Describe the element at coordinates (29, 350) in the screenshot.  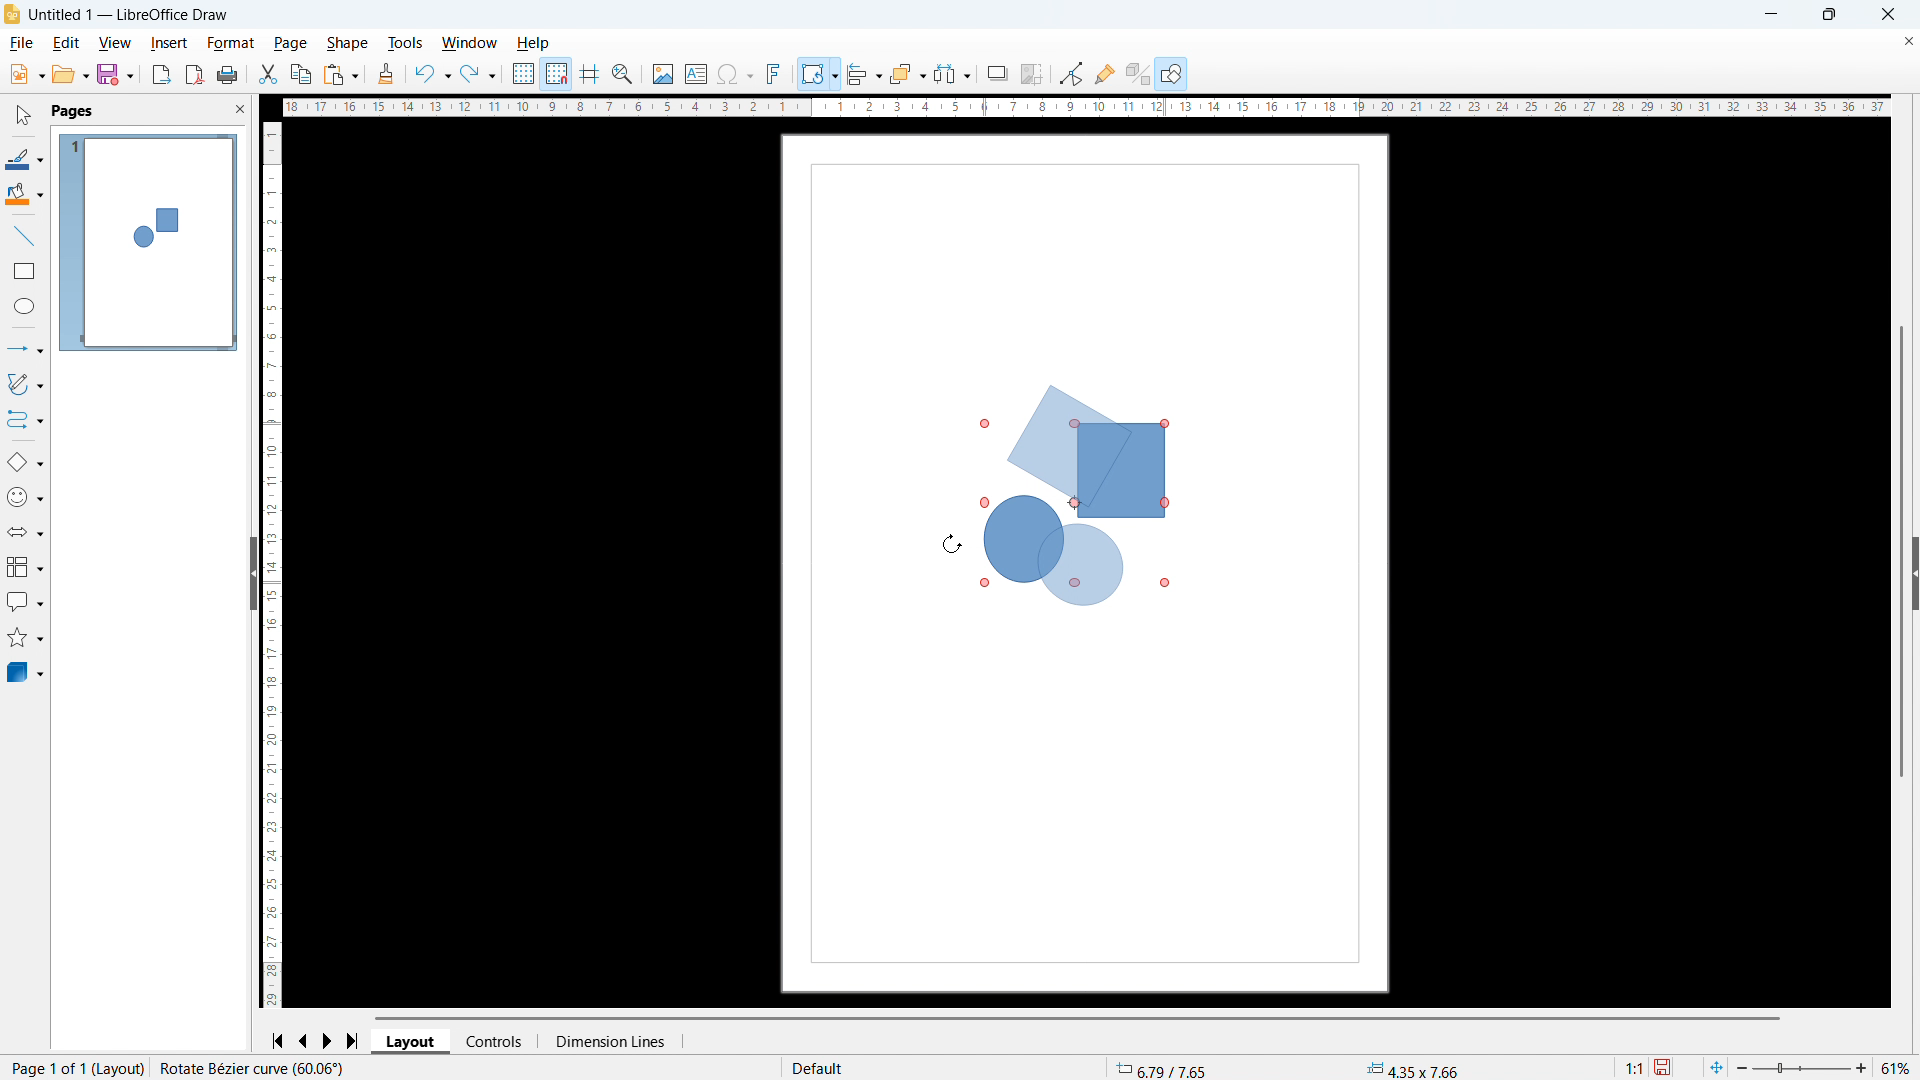
I see `Lines and arrows ` at that location.